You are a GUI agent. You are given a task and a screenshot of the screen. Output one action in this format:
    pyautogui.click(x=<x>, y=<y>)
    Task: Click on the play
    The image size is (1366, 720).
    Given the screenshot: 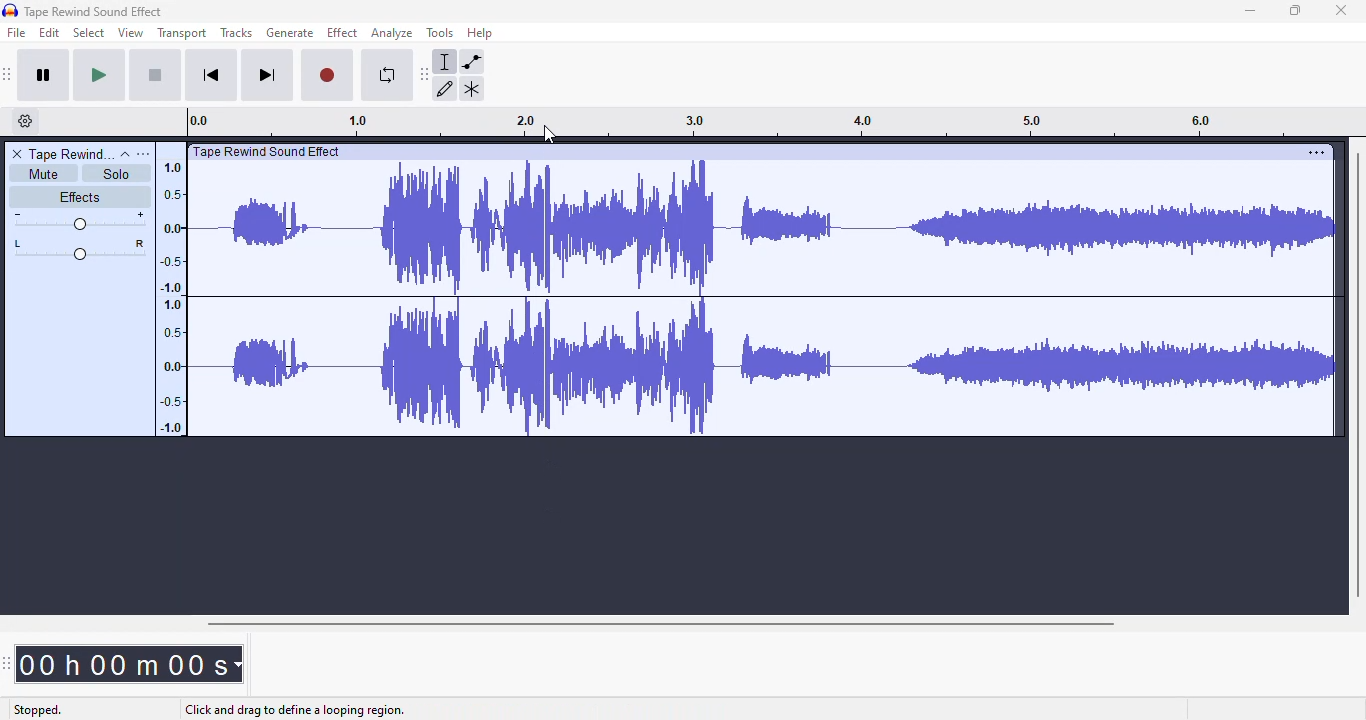 What is the action you would take?
    pyautogui.click(x=101, y=74)
    